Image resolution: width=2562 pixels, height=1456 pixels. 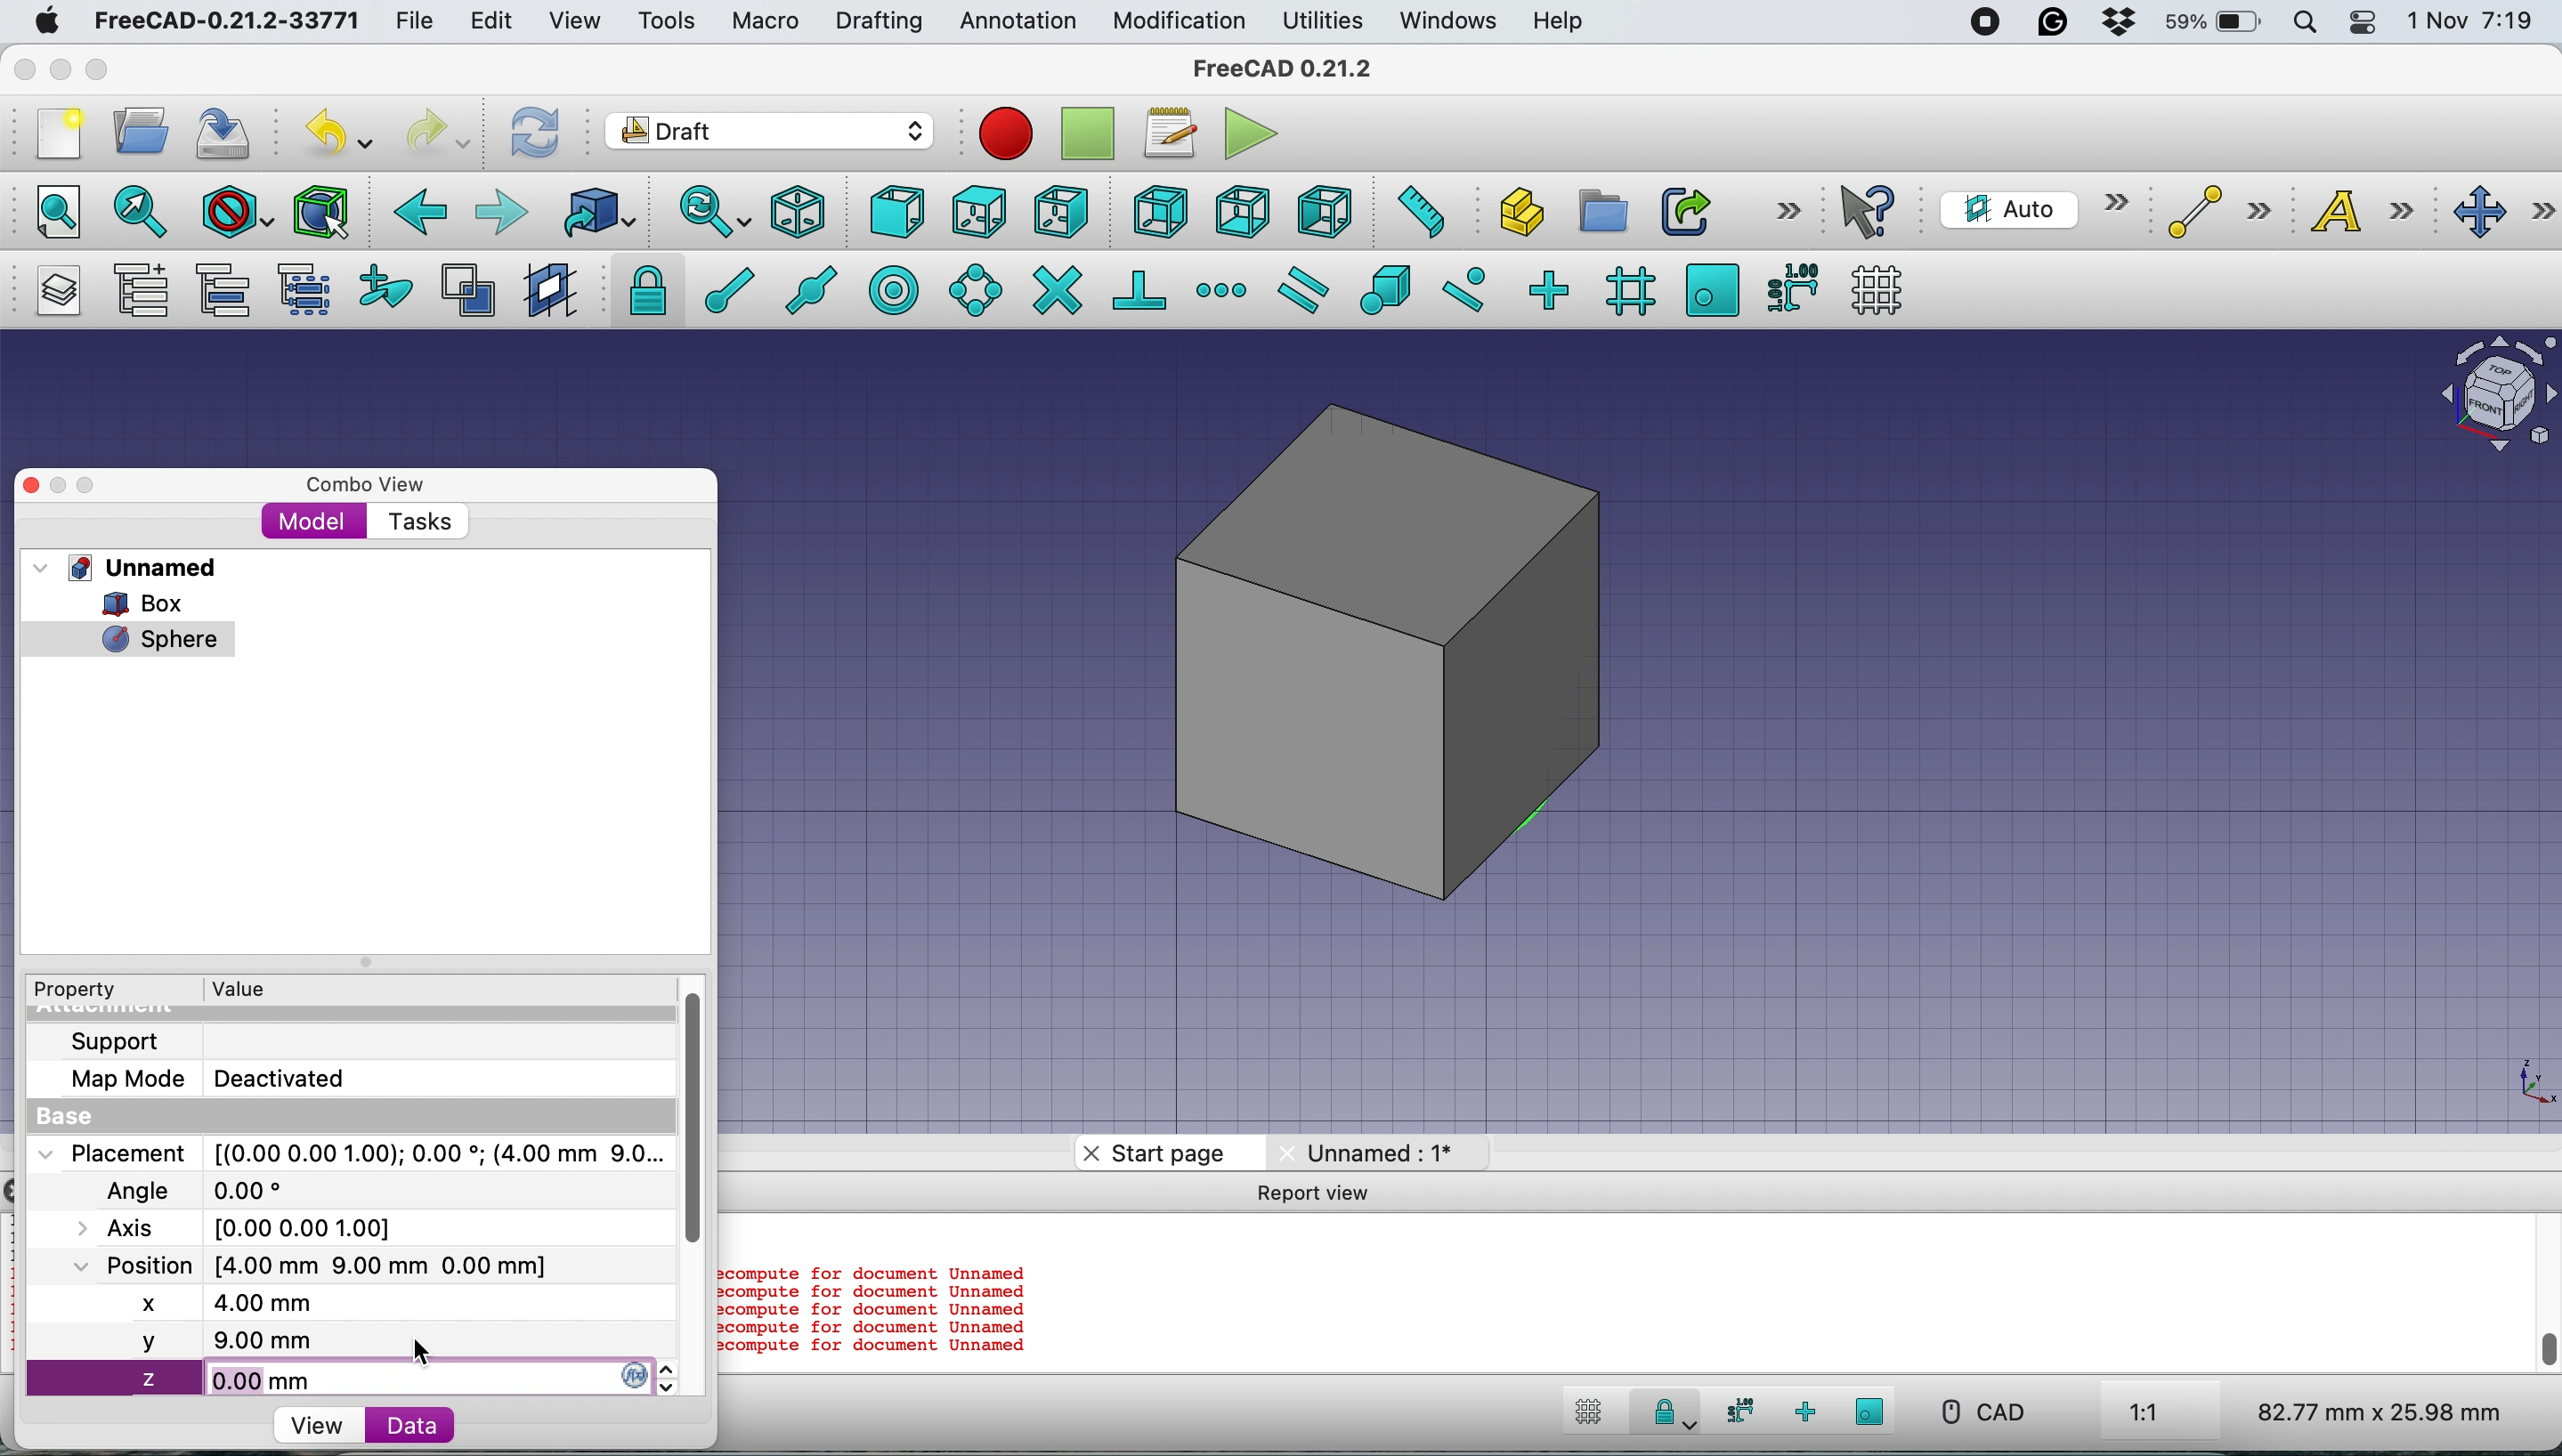 I want to click on view, so click(x=583, y=21).